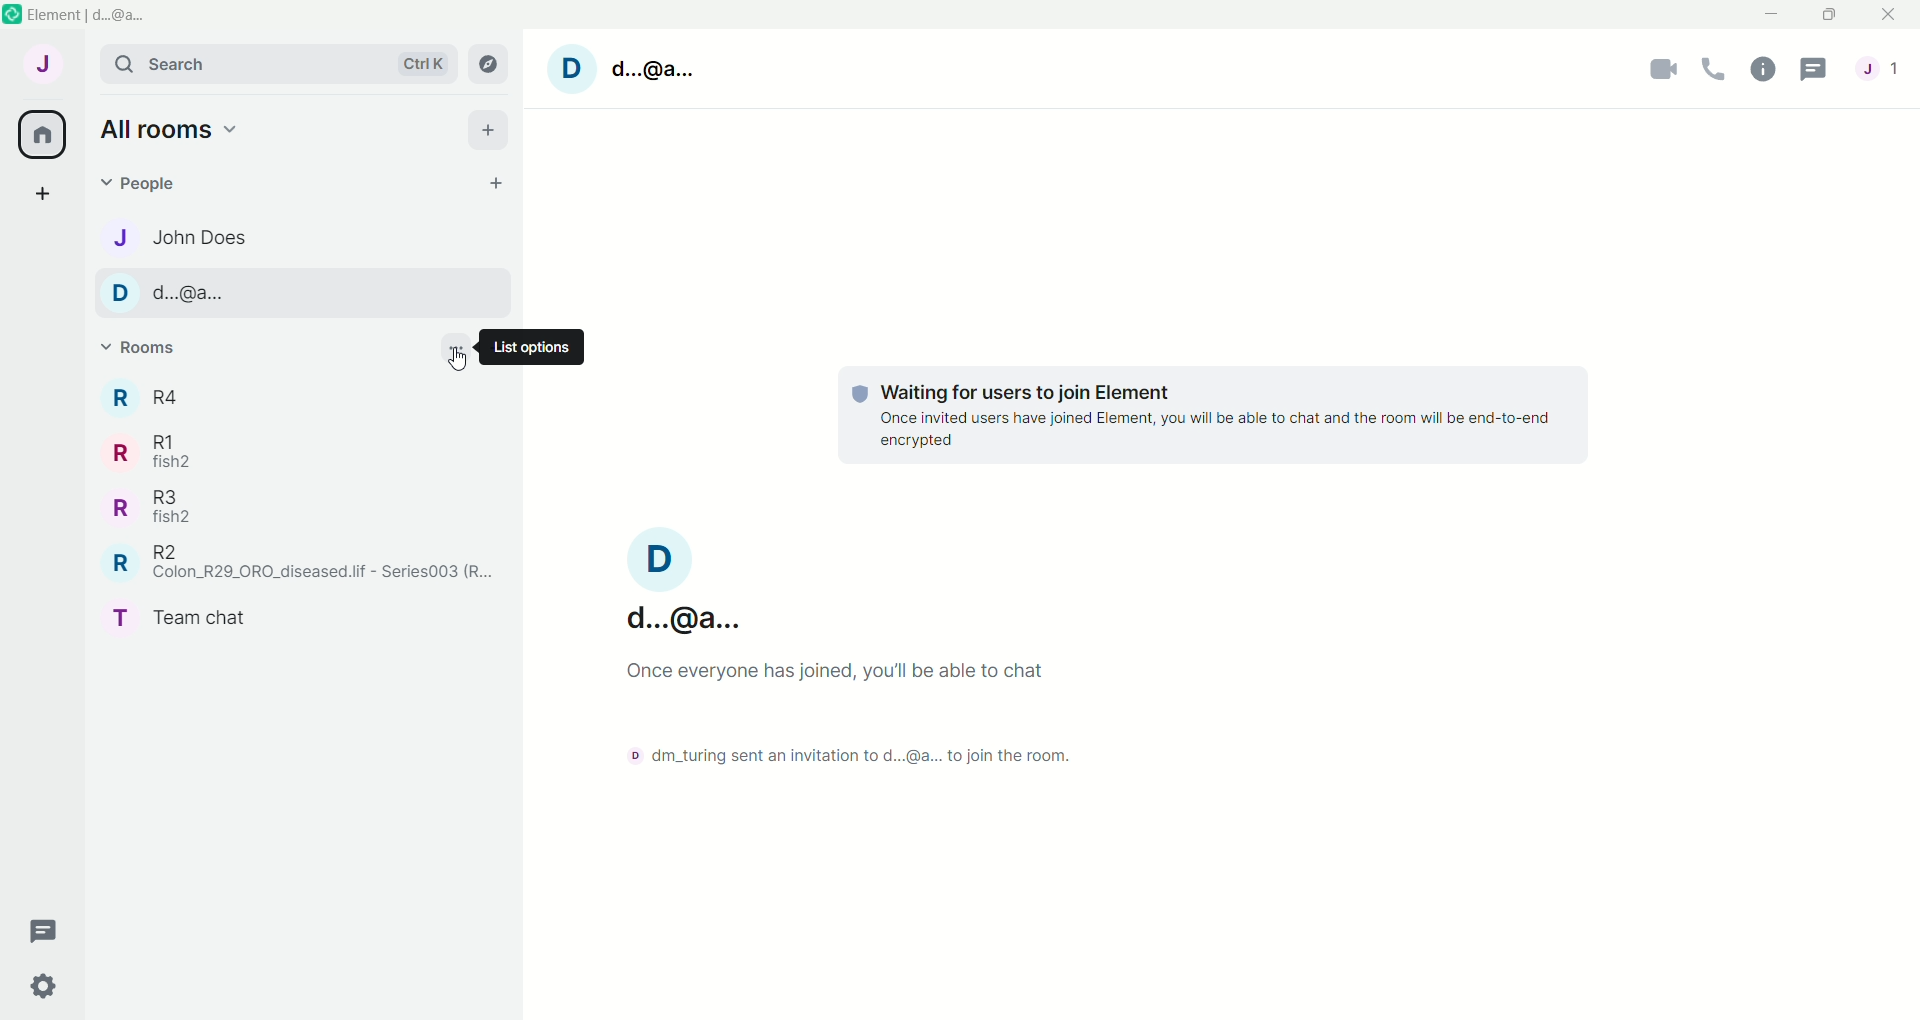  I want to click on Room R3, so click(152, 506).